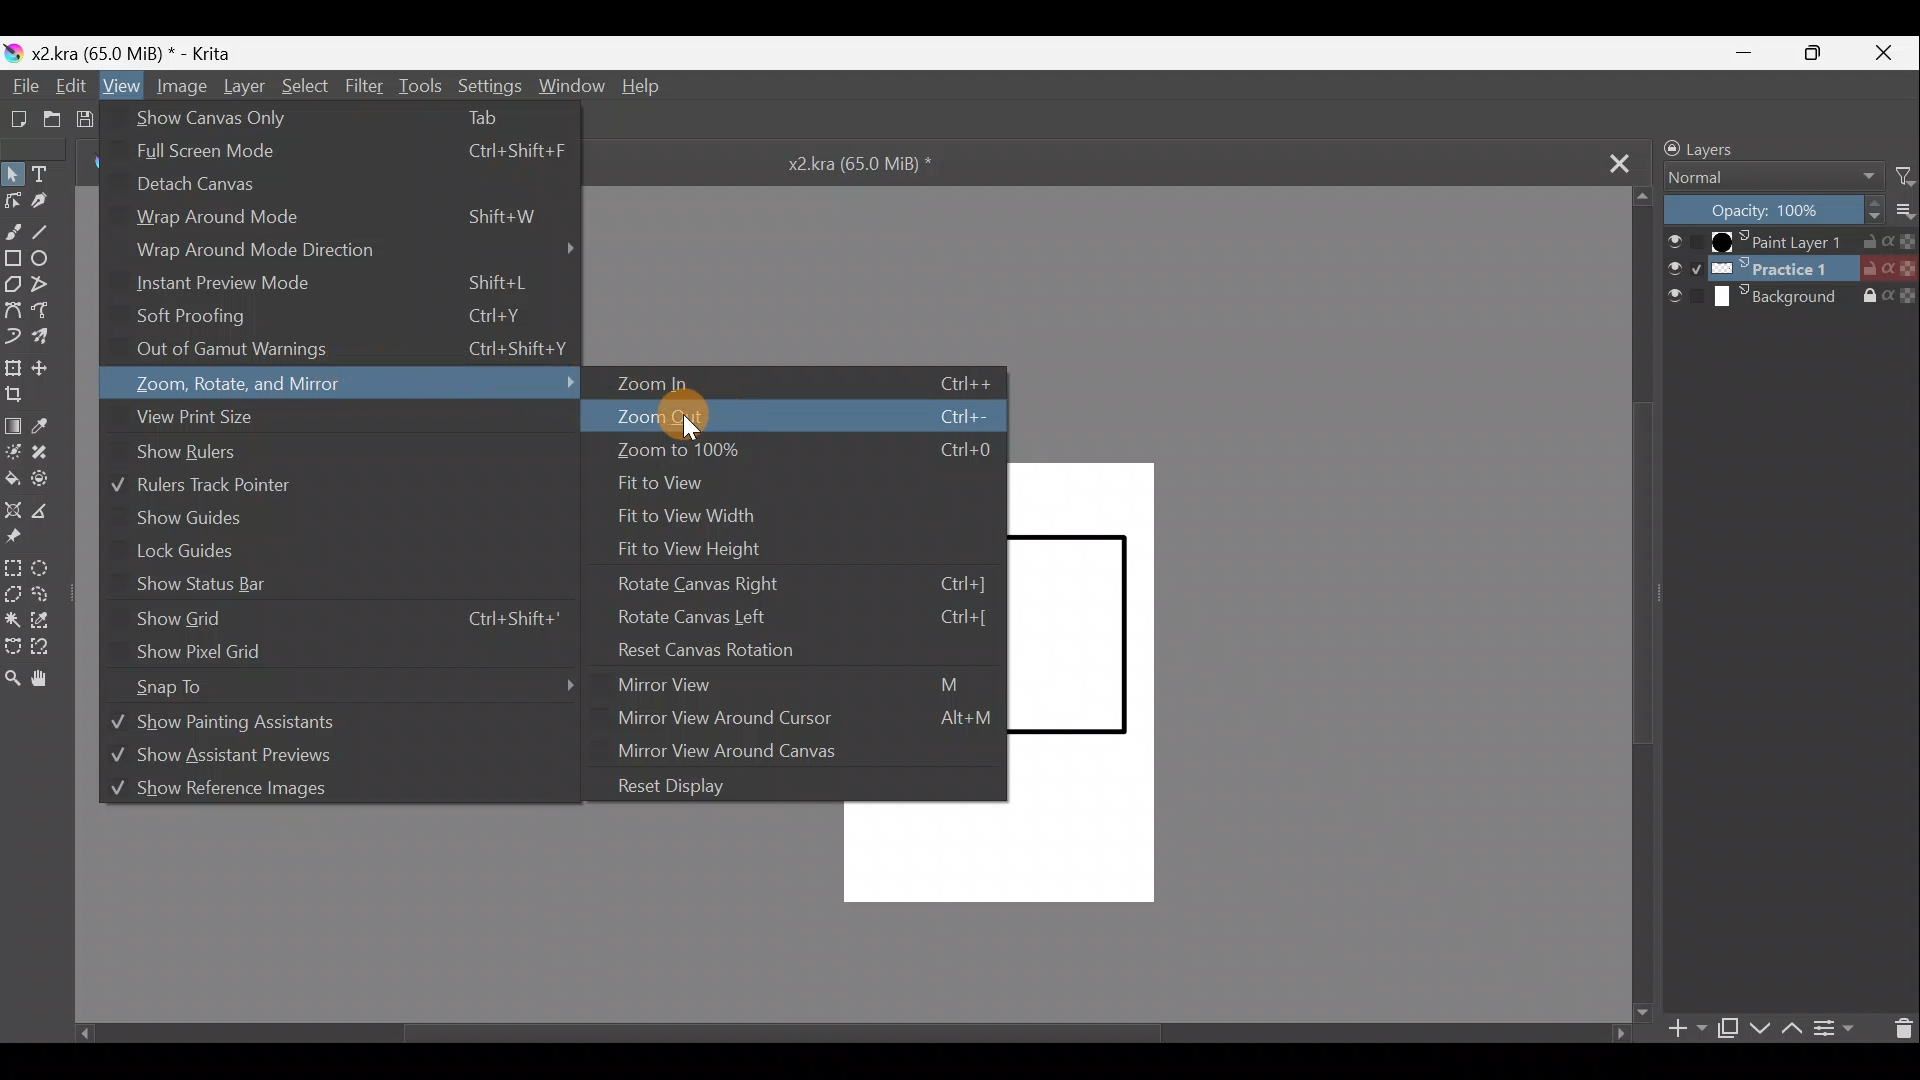  I want to click on More, so click(1908, 211).